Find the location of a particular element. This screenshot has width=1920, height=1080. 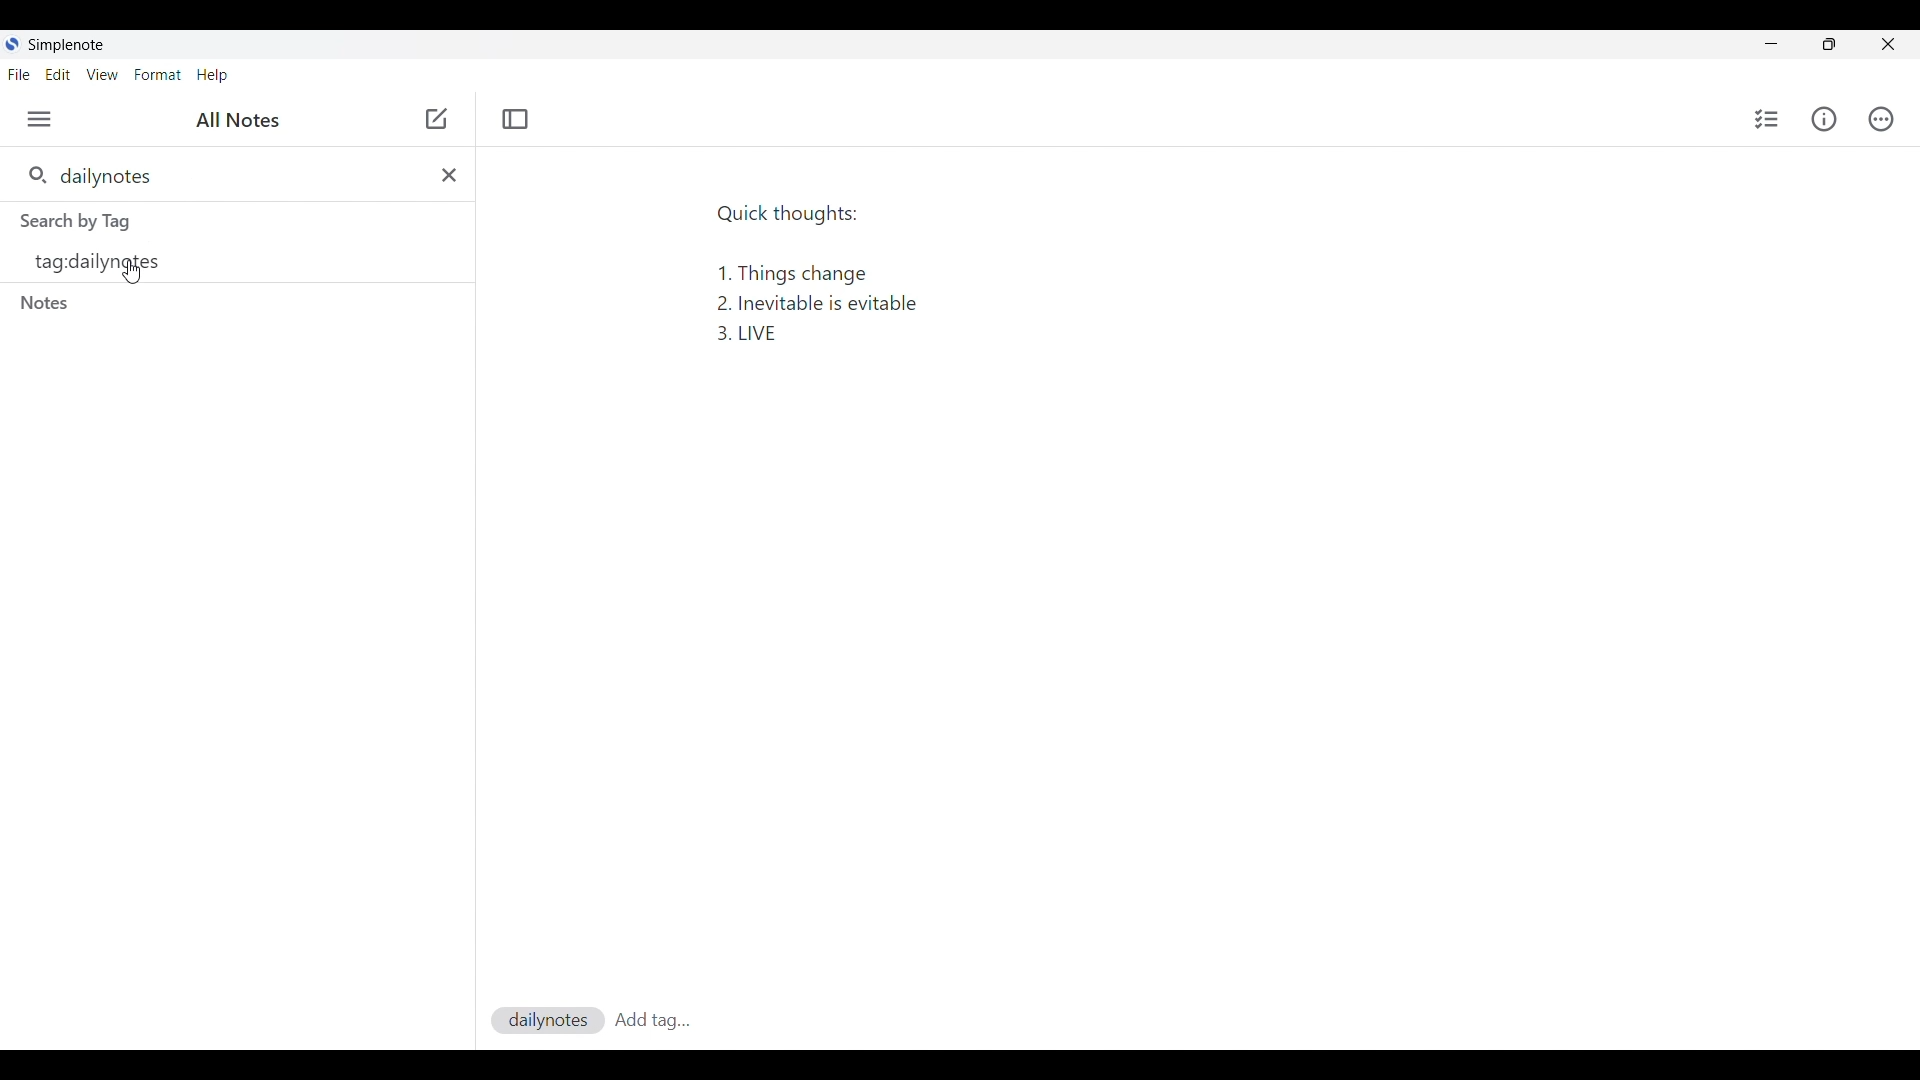

Insert checklist is located at coordinates (1766, 119).